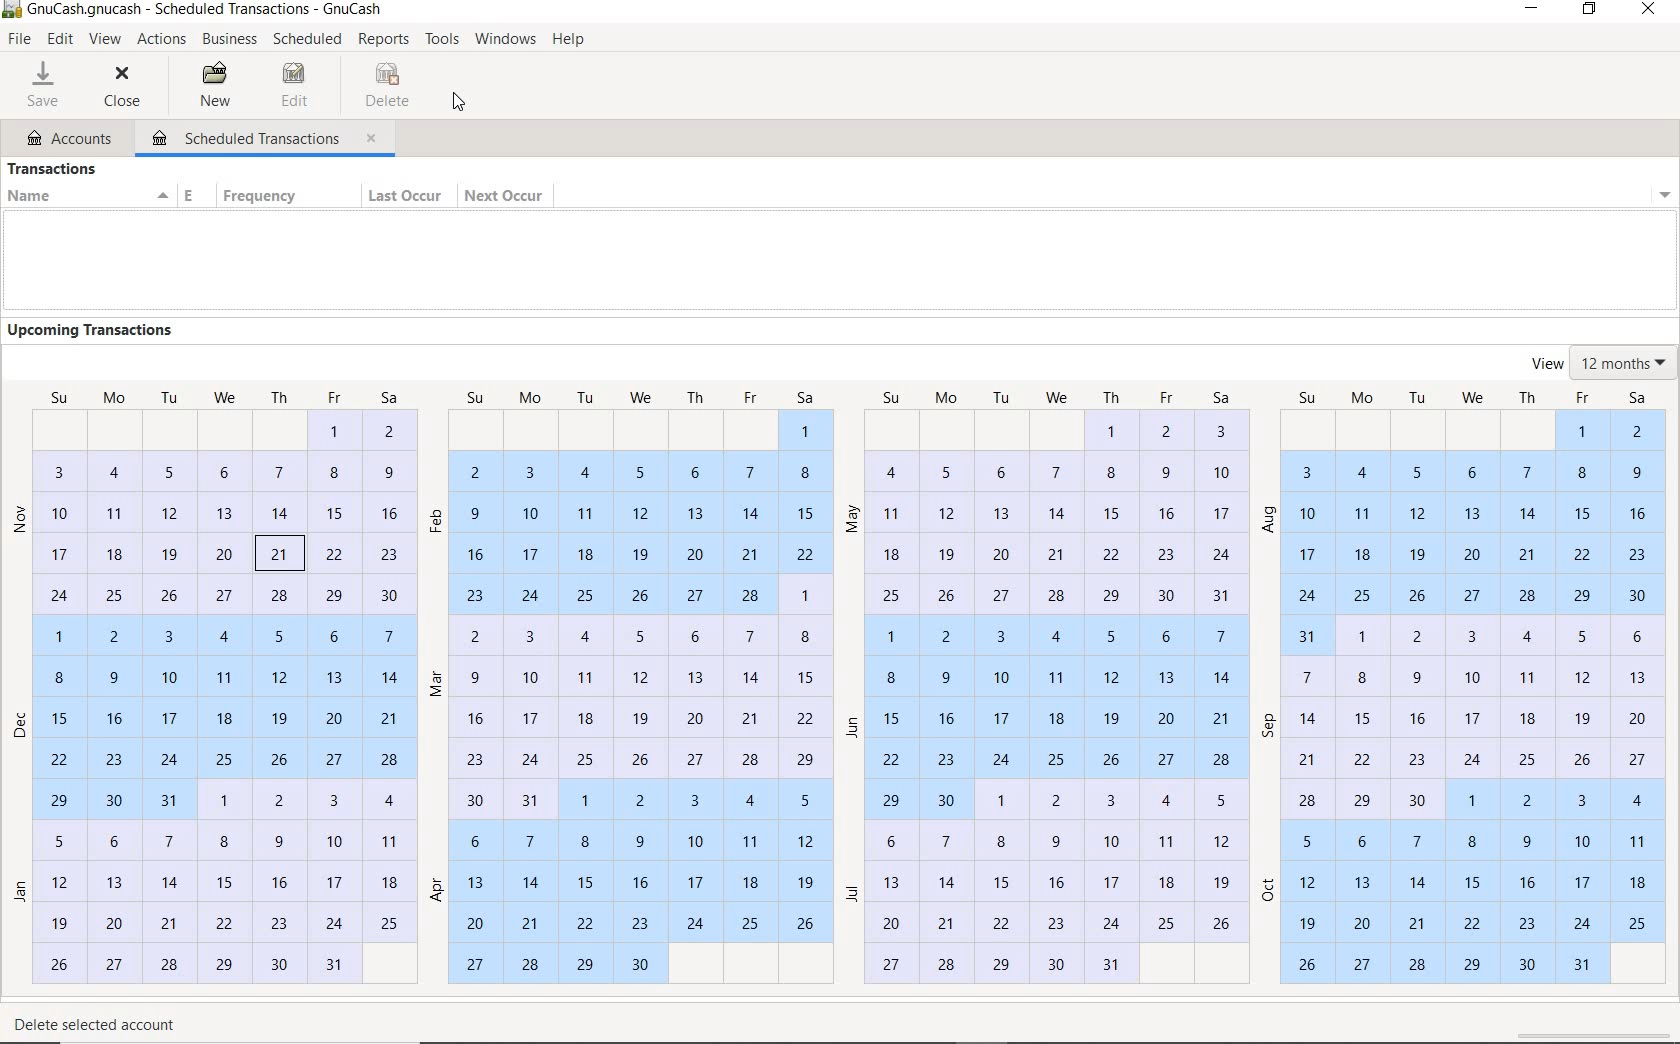 This screenshot has width=1680, height=1044. What do you see at coordinates (228, 698) in the screenshot?
I see `dates` at bounding box center [228, 698].